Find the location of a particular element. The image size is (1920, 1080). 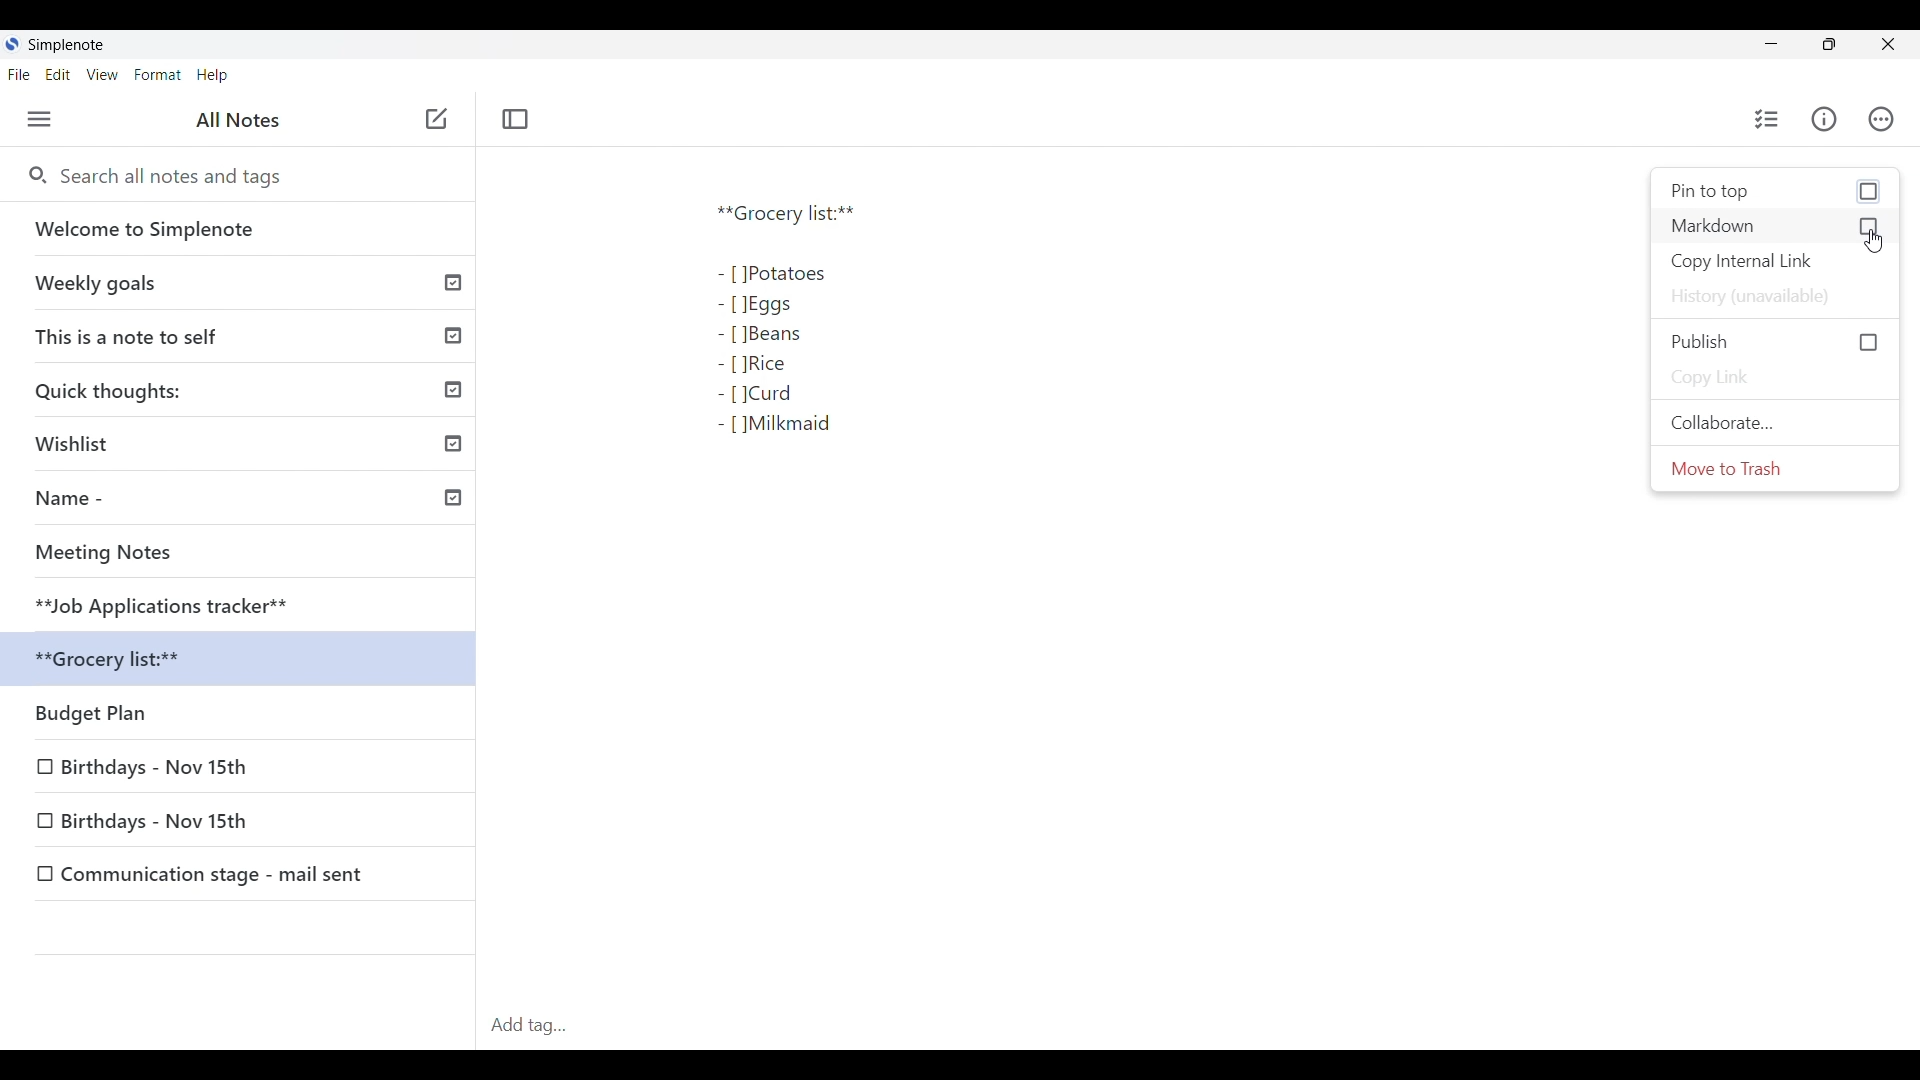

Communication stage - mail sent is located at coordinates (241, 874).